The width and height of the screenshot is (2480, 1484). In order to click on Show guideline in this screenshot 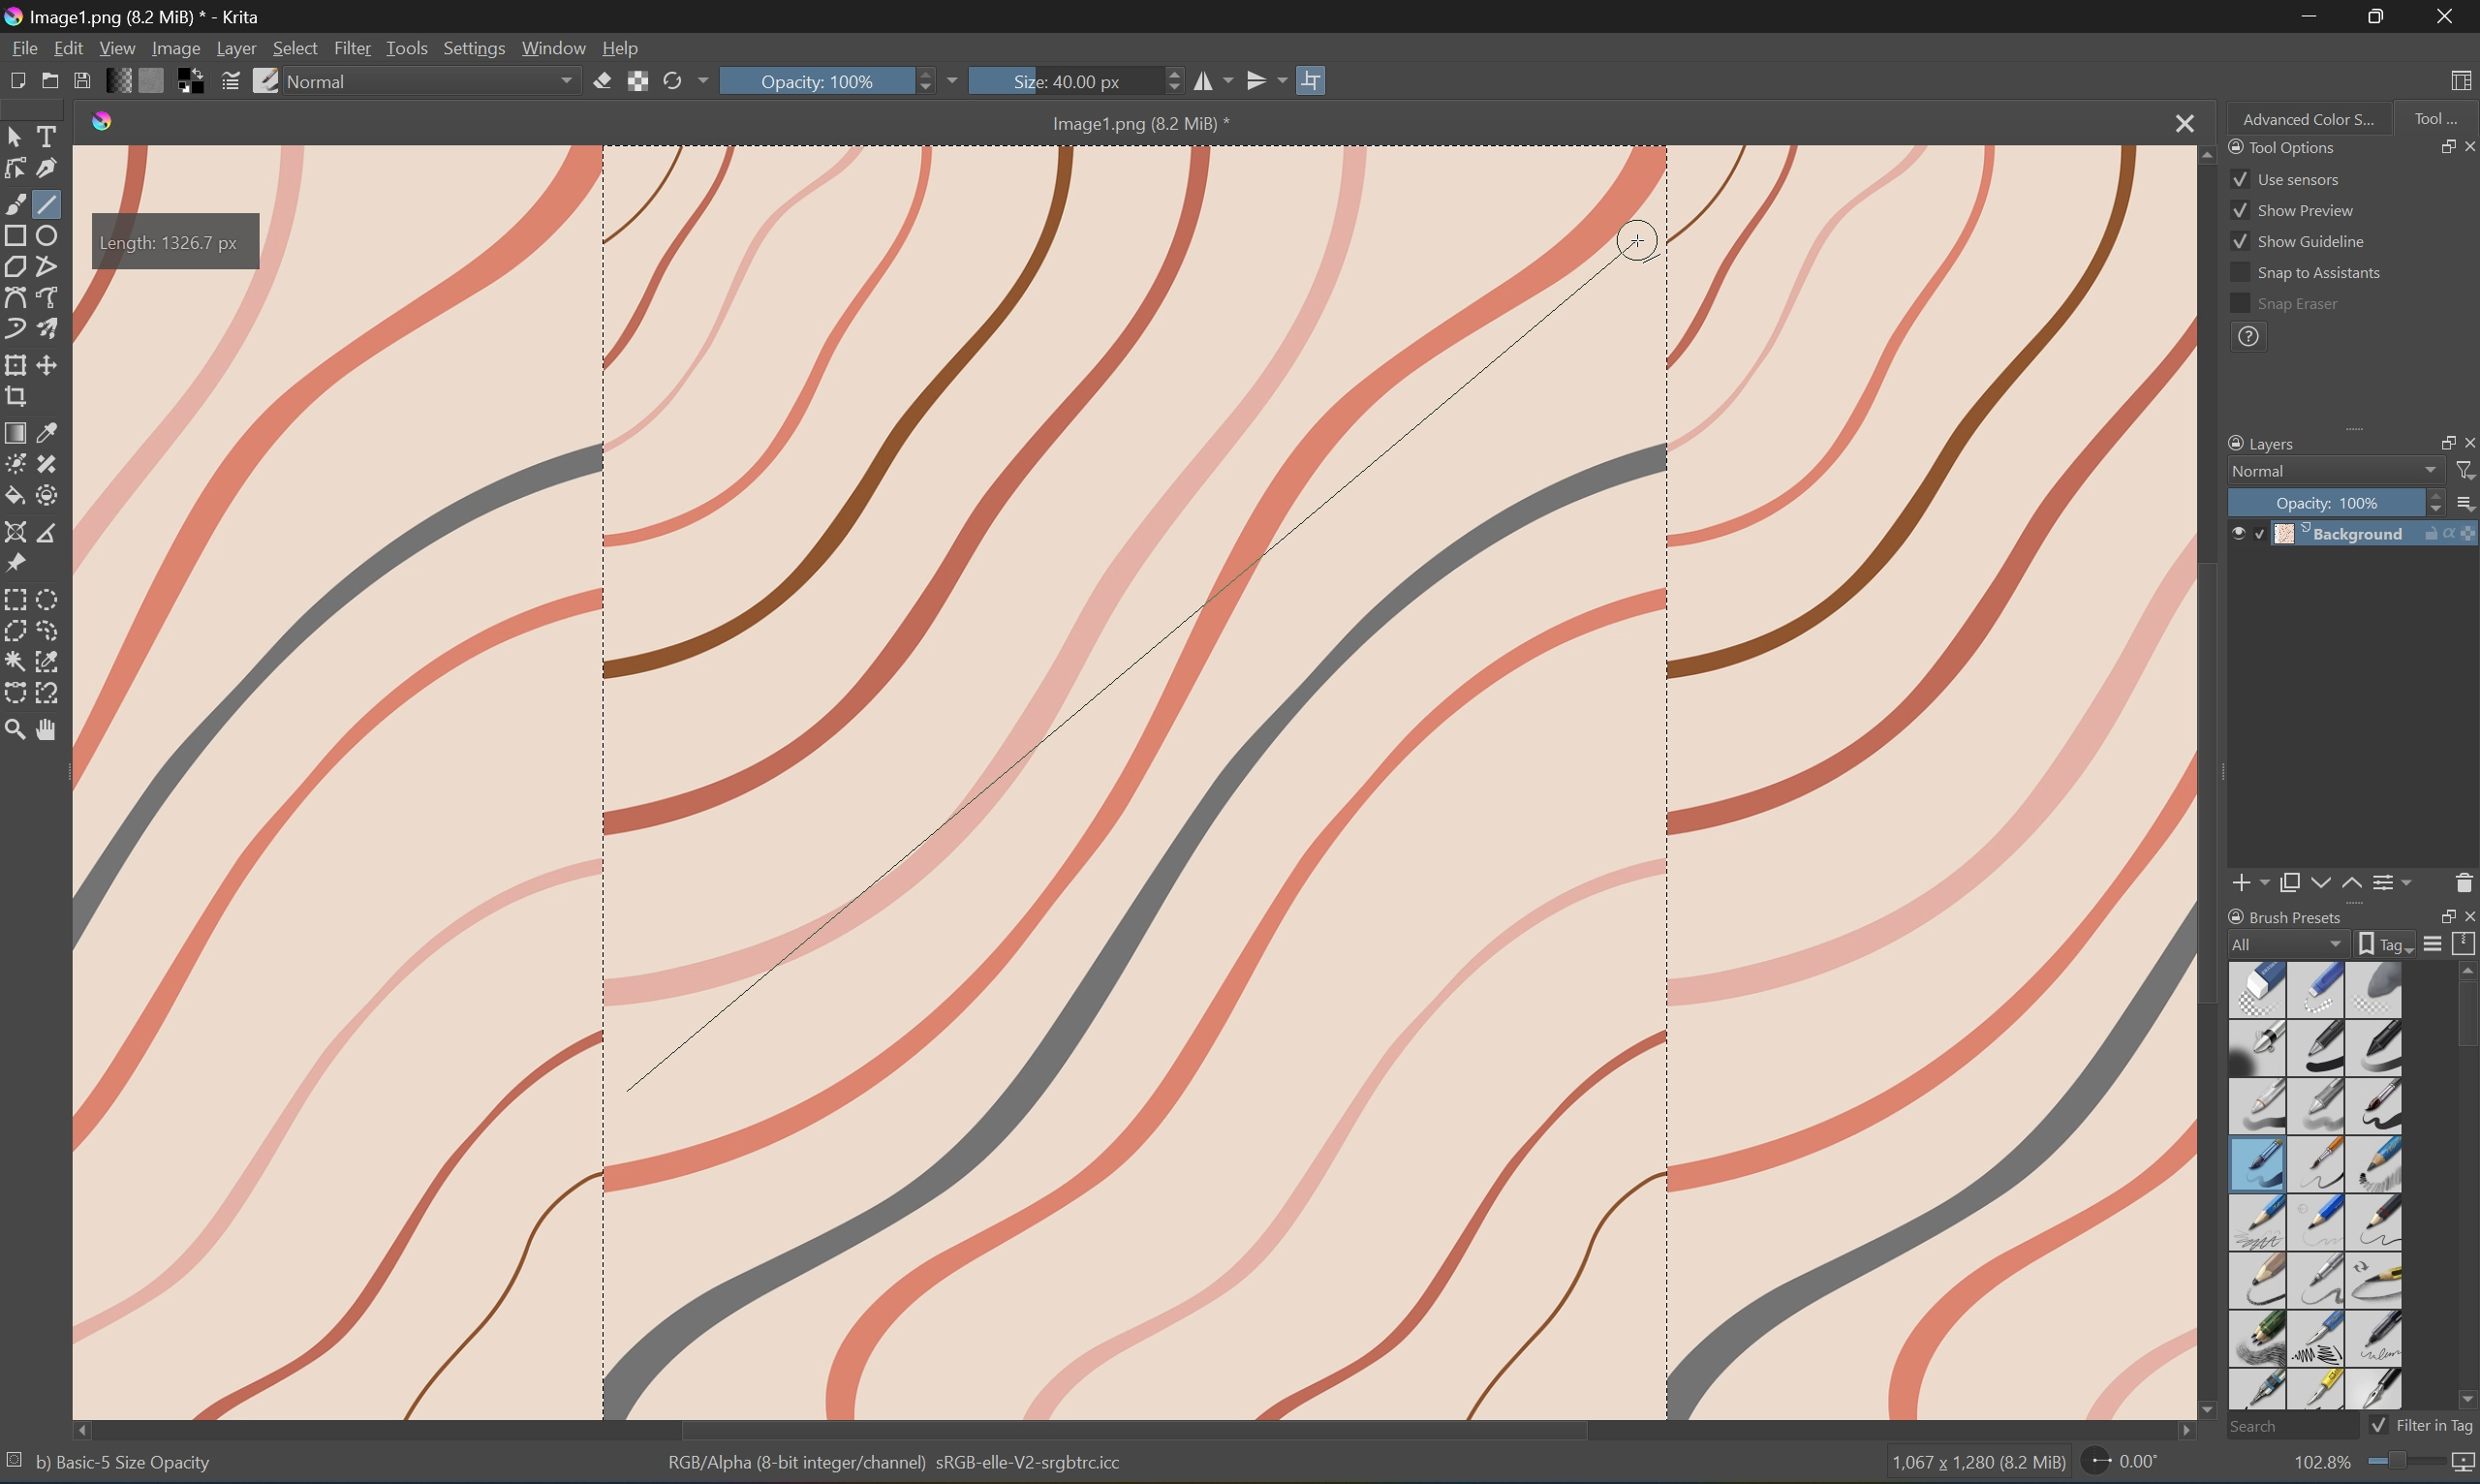, I will do `click(2299, 245)`.